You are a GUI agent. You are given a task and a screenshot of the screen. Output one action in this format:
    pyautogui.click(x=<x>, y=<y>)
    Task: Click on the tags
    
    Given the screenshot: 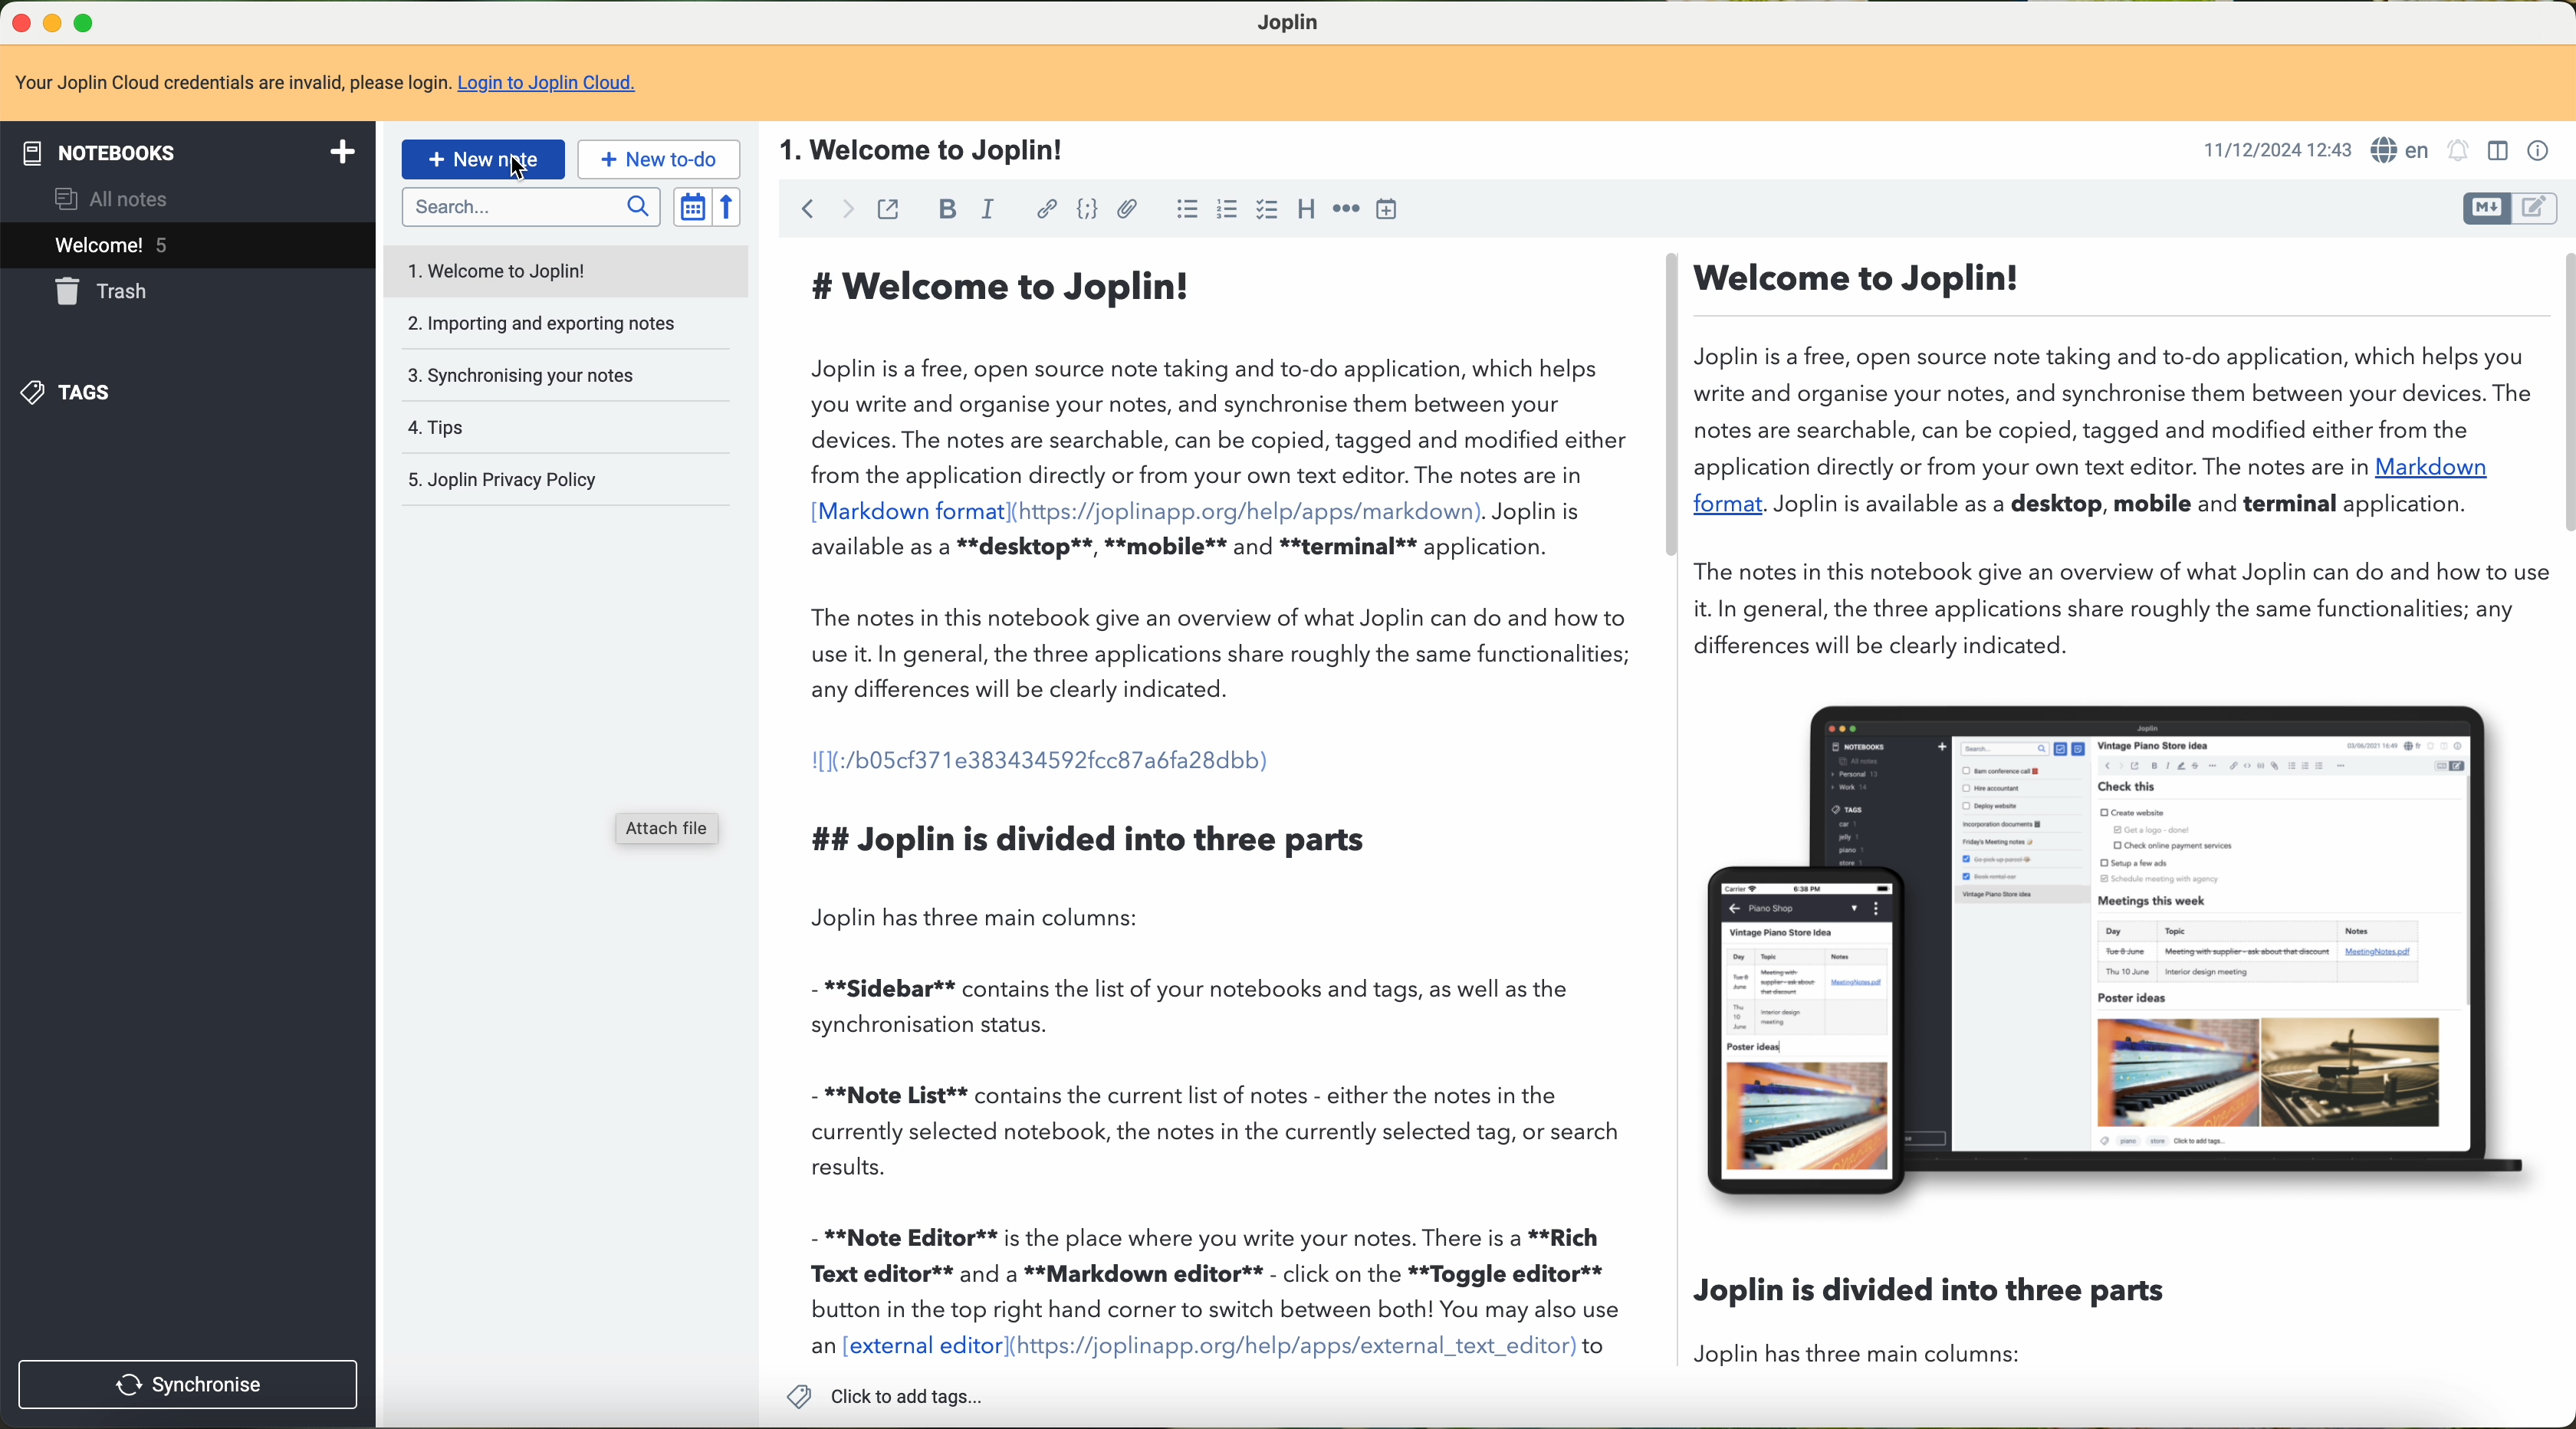 What is the action you would take?
    pyautogui.click(x=68, y=394)
    